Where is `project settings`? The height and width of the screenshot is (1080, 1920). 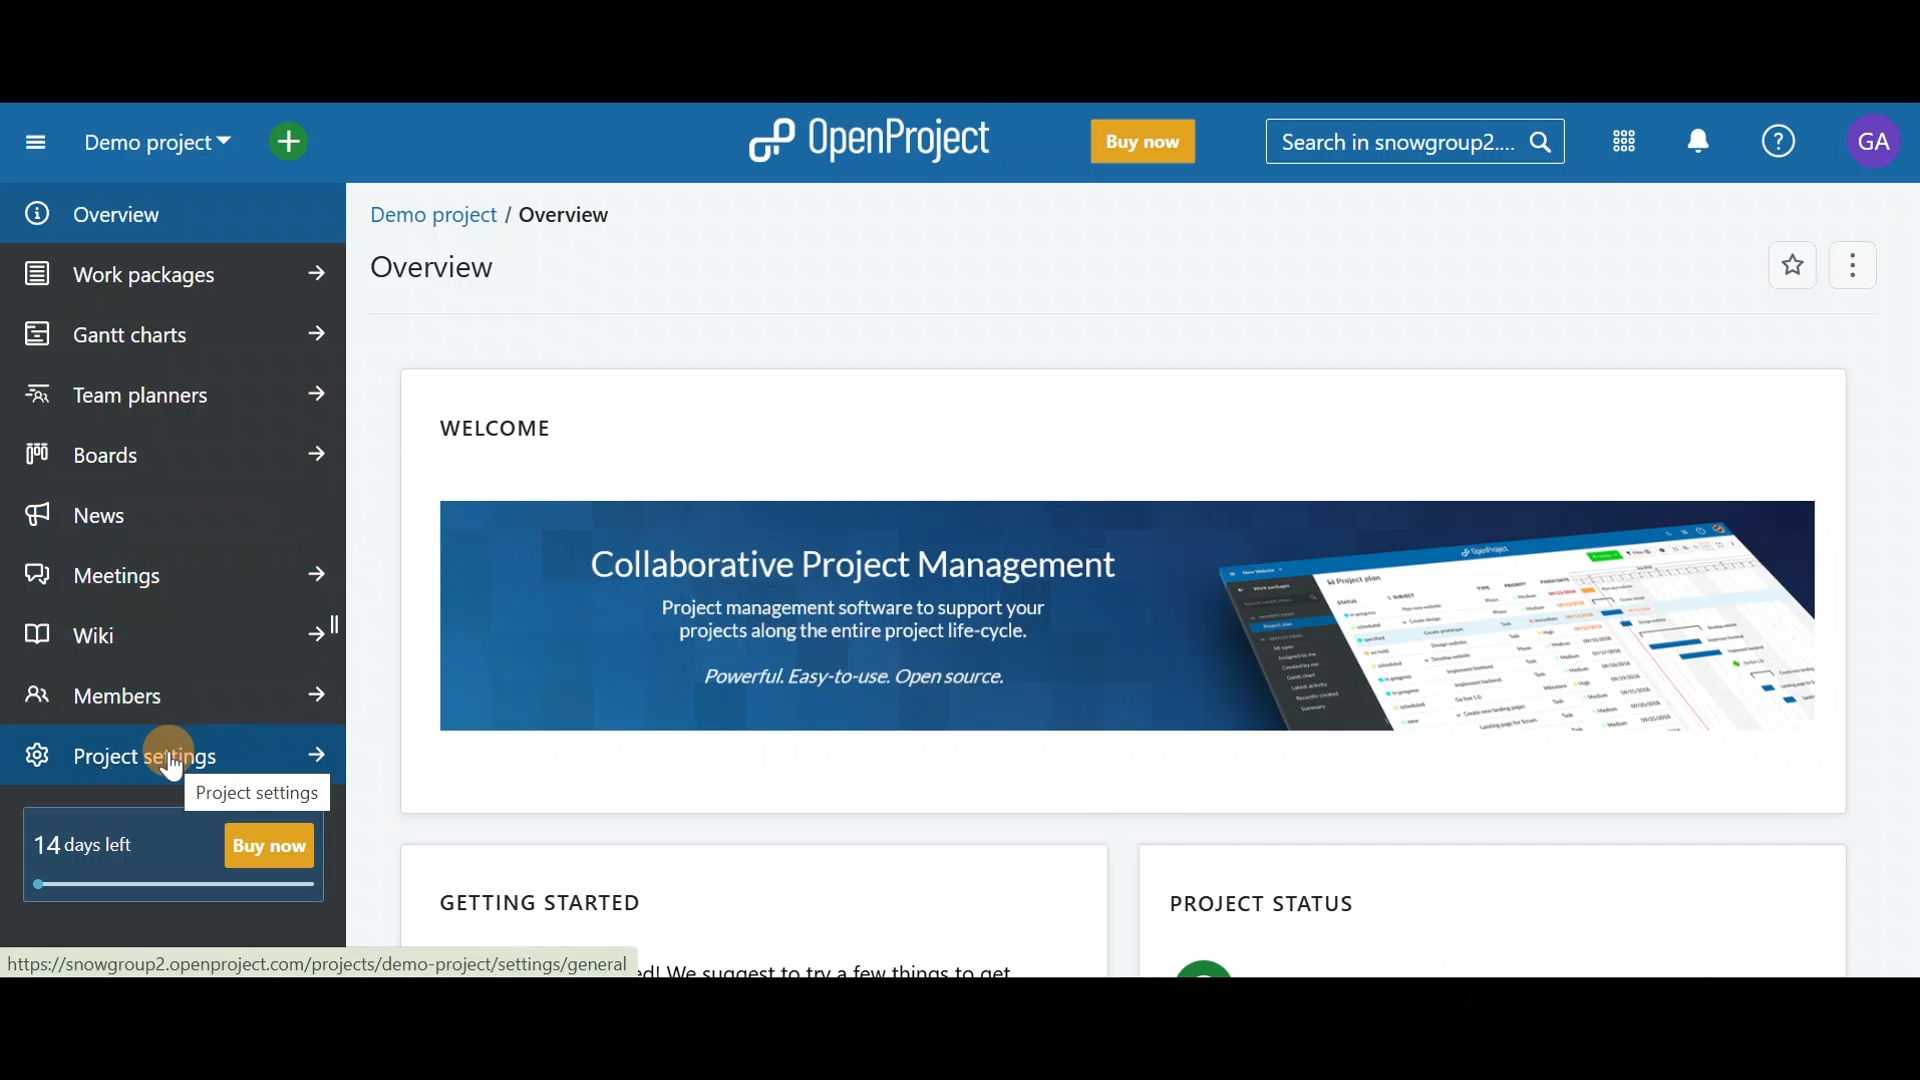 project settings is located at coordinates (258, 791).